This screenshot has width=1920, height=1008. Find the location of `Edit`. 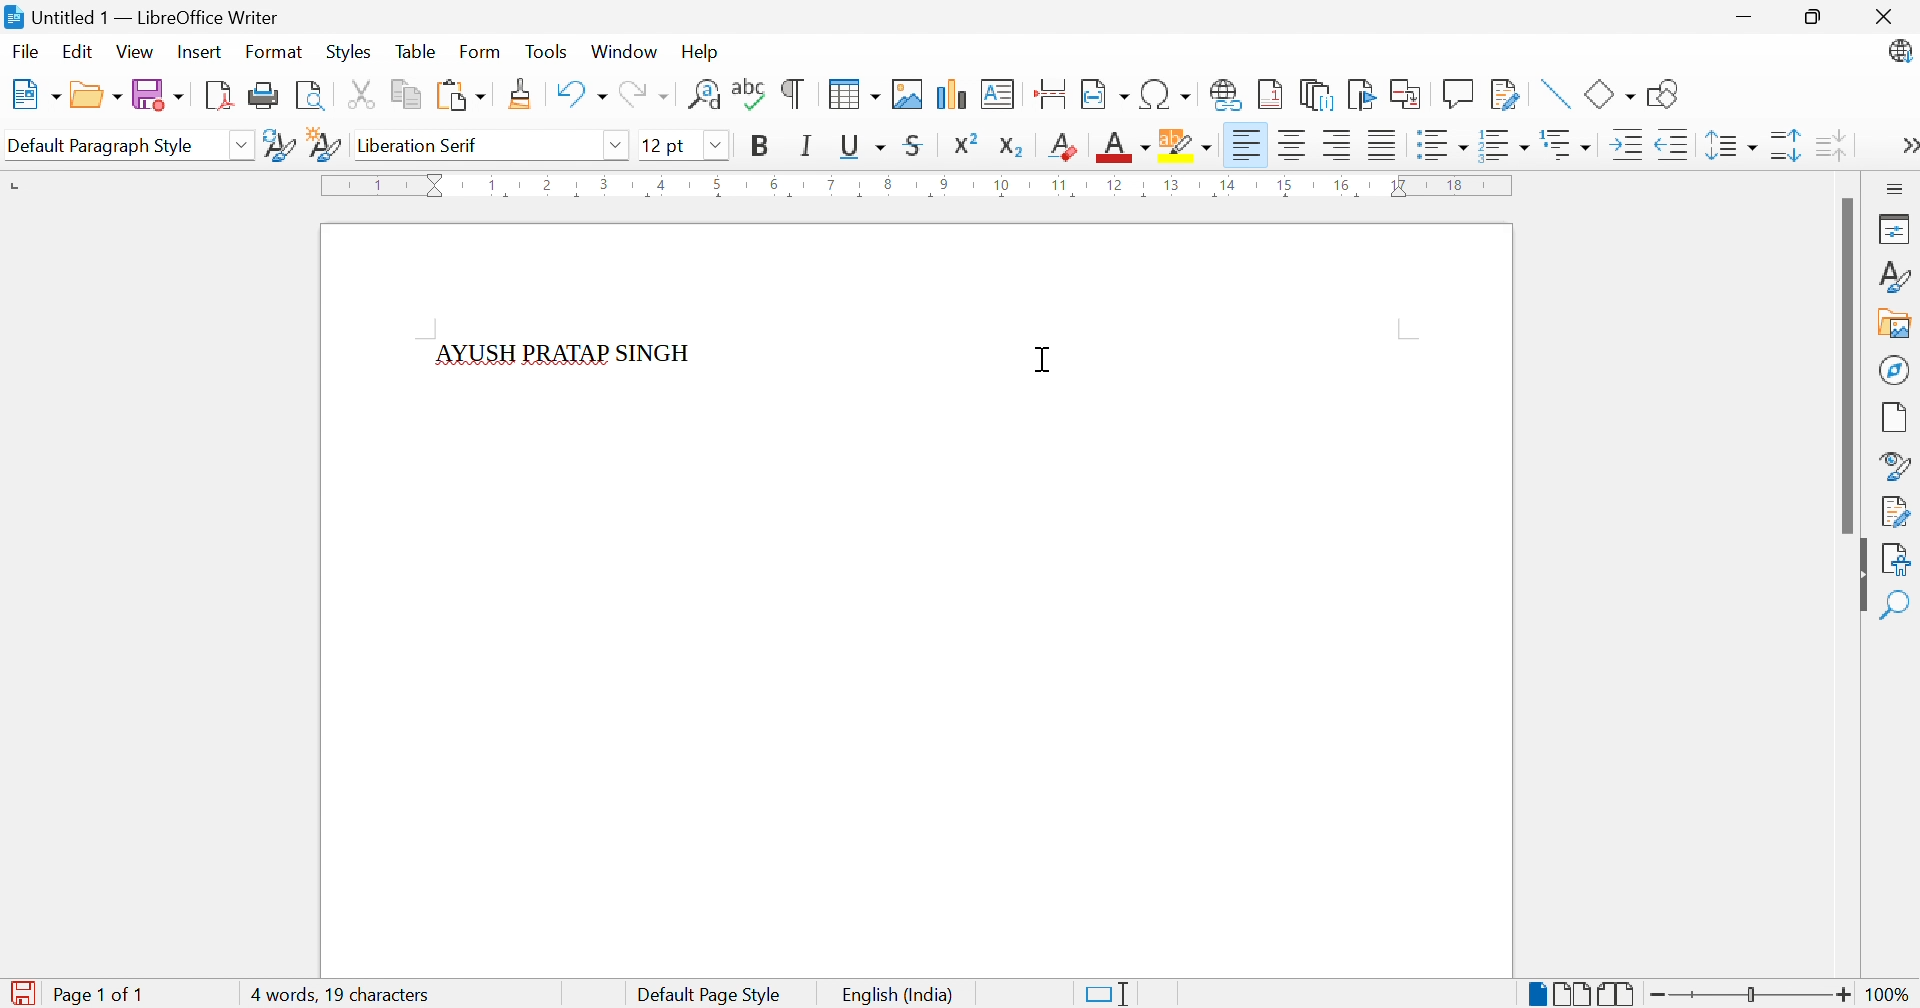

Edit is located at coordinates (82, 55).